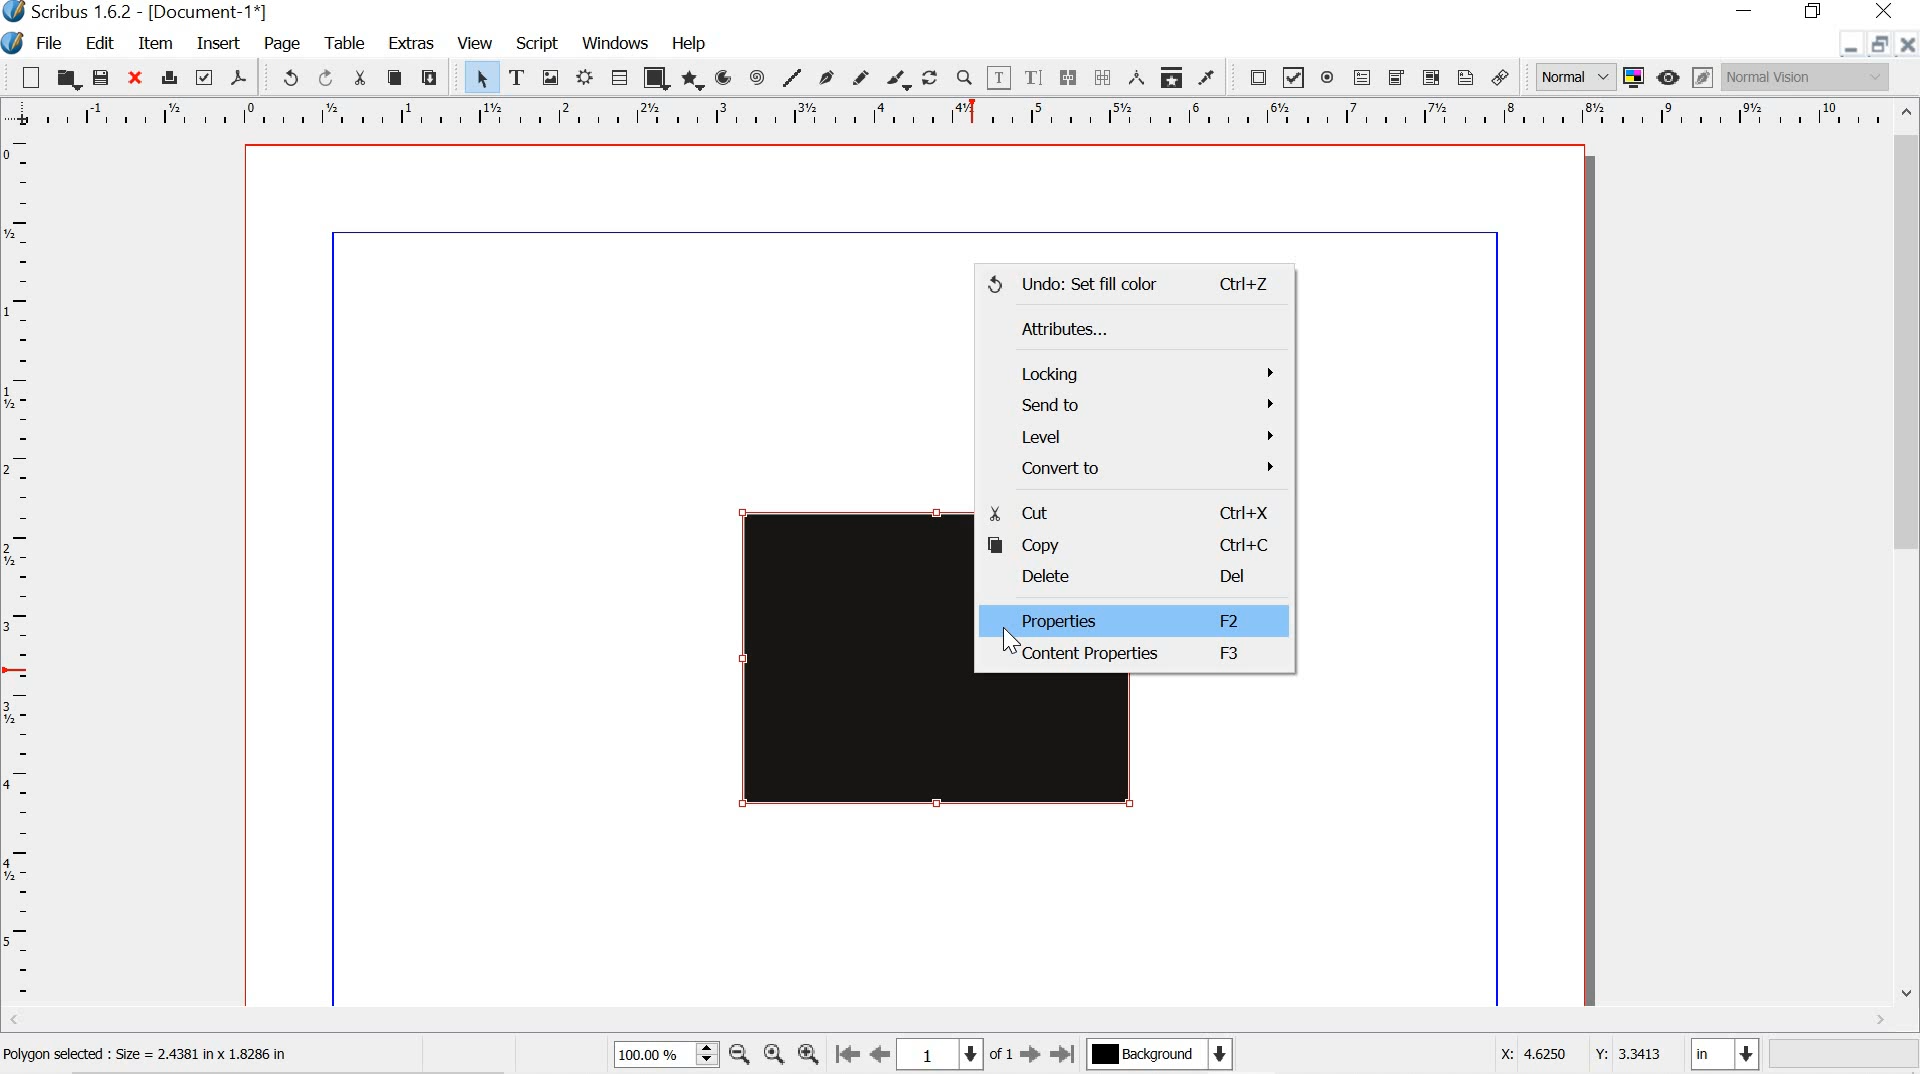  What do you see at coordinates (1908, 43) in the screenshot?
I see `close doc` at bounding box center [1908, 43].